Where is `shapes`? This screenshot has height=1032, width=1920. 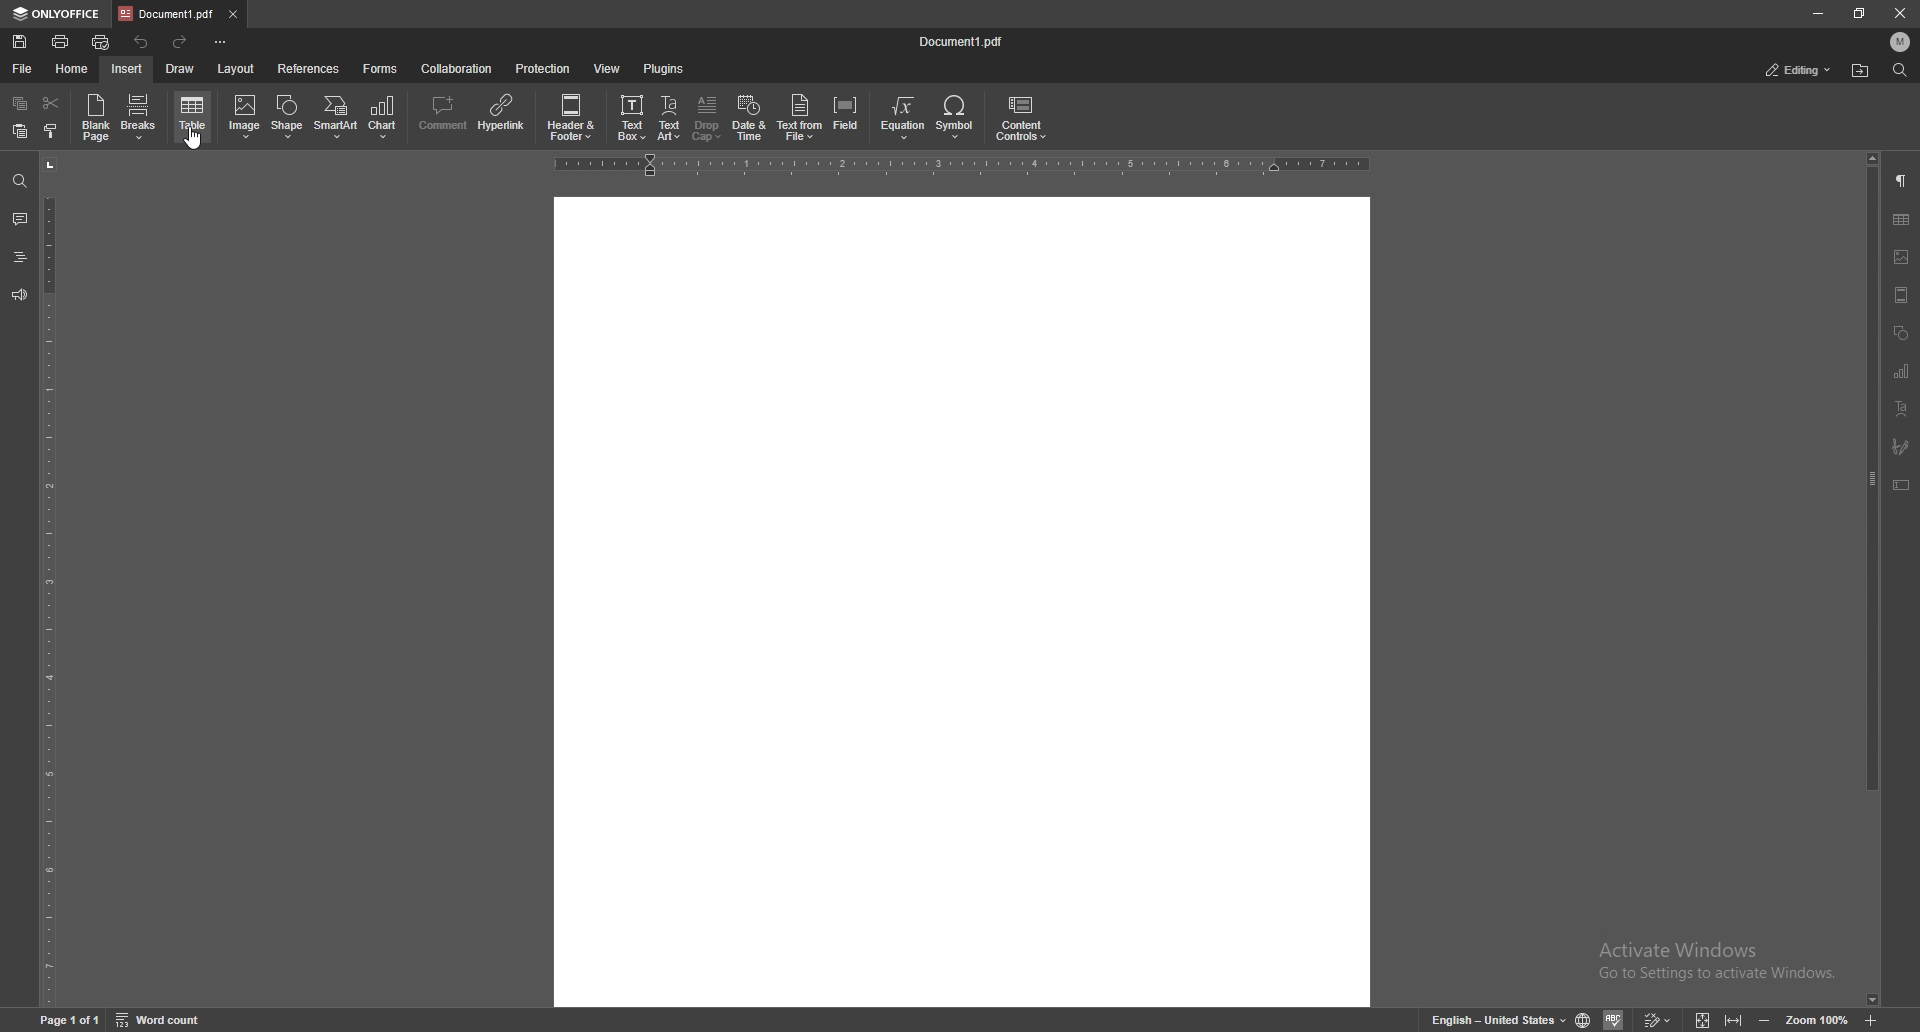 shapes is located at coordinates (1900, 334).